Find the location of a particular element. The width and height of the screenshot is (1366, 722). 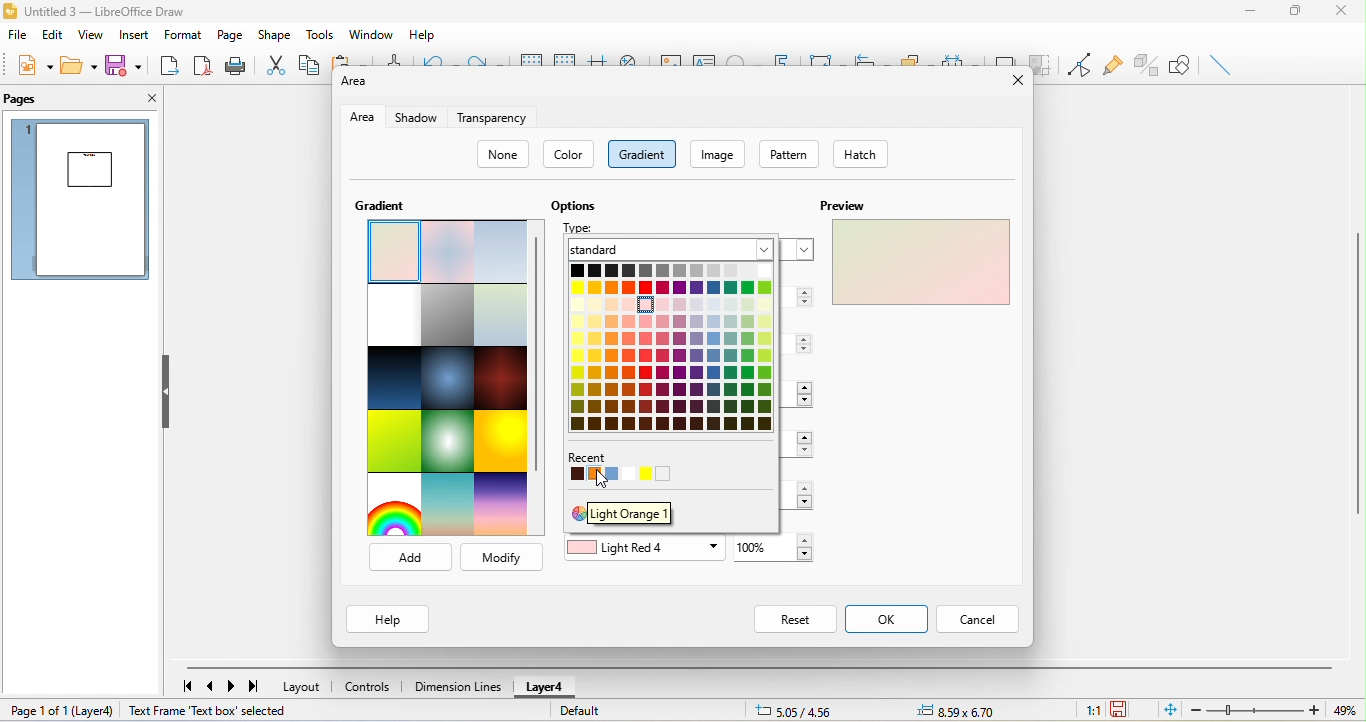

view is located at coordinates (92, 35).